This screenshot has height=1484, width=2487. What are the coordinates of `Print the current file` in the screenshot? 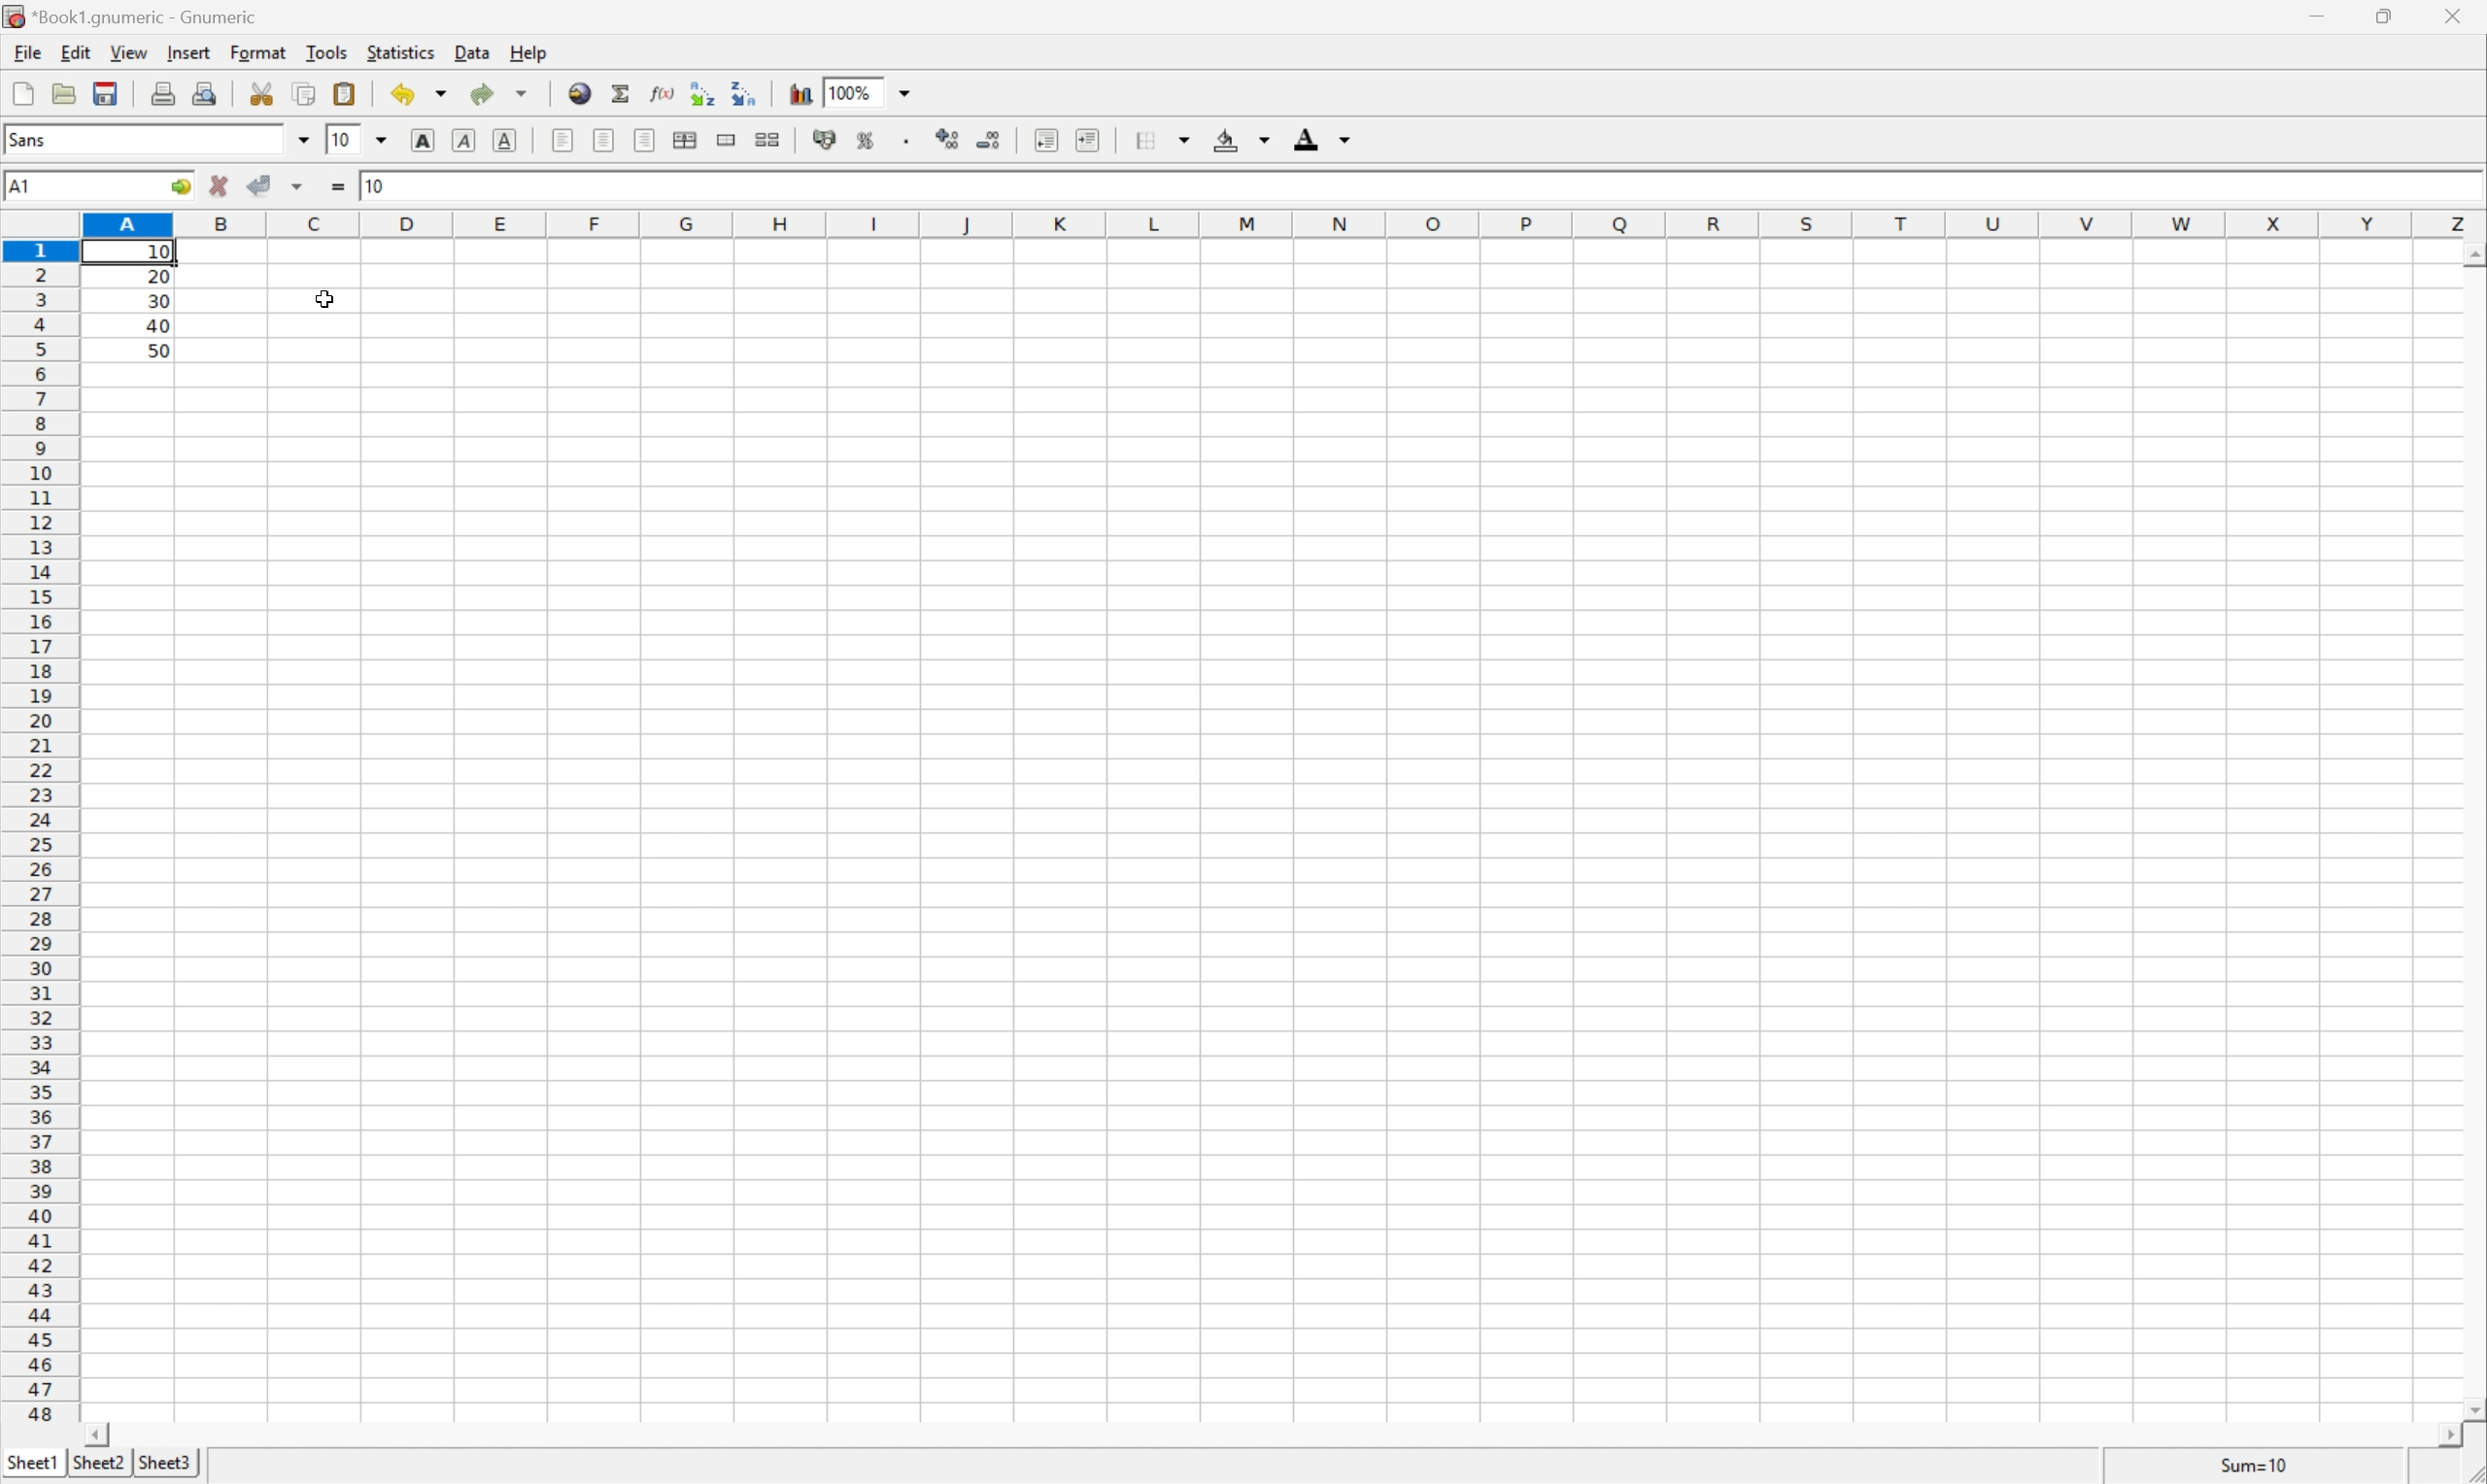 It's located at (163, 93).